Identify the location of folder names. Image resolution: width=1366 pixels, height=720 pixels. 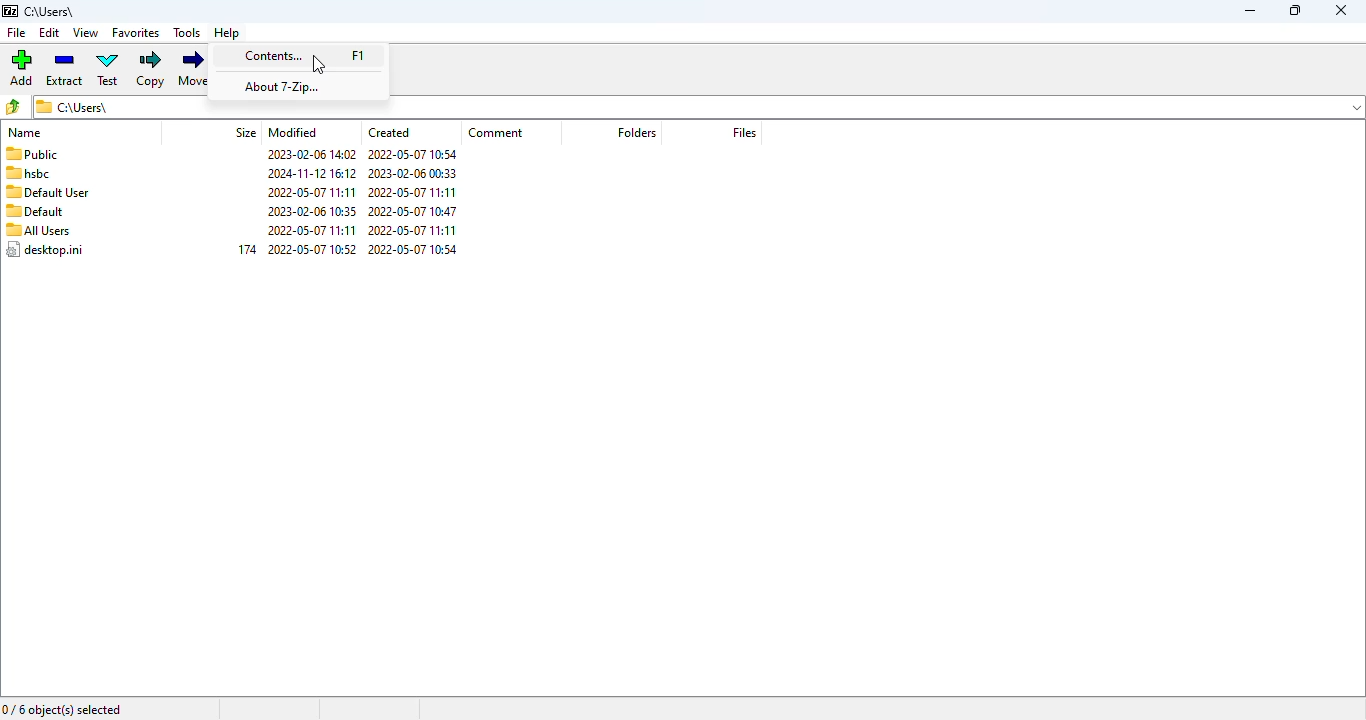
(45, 202).